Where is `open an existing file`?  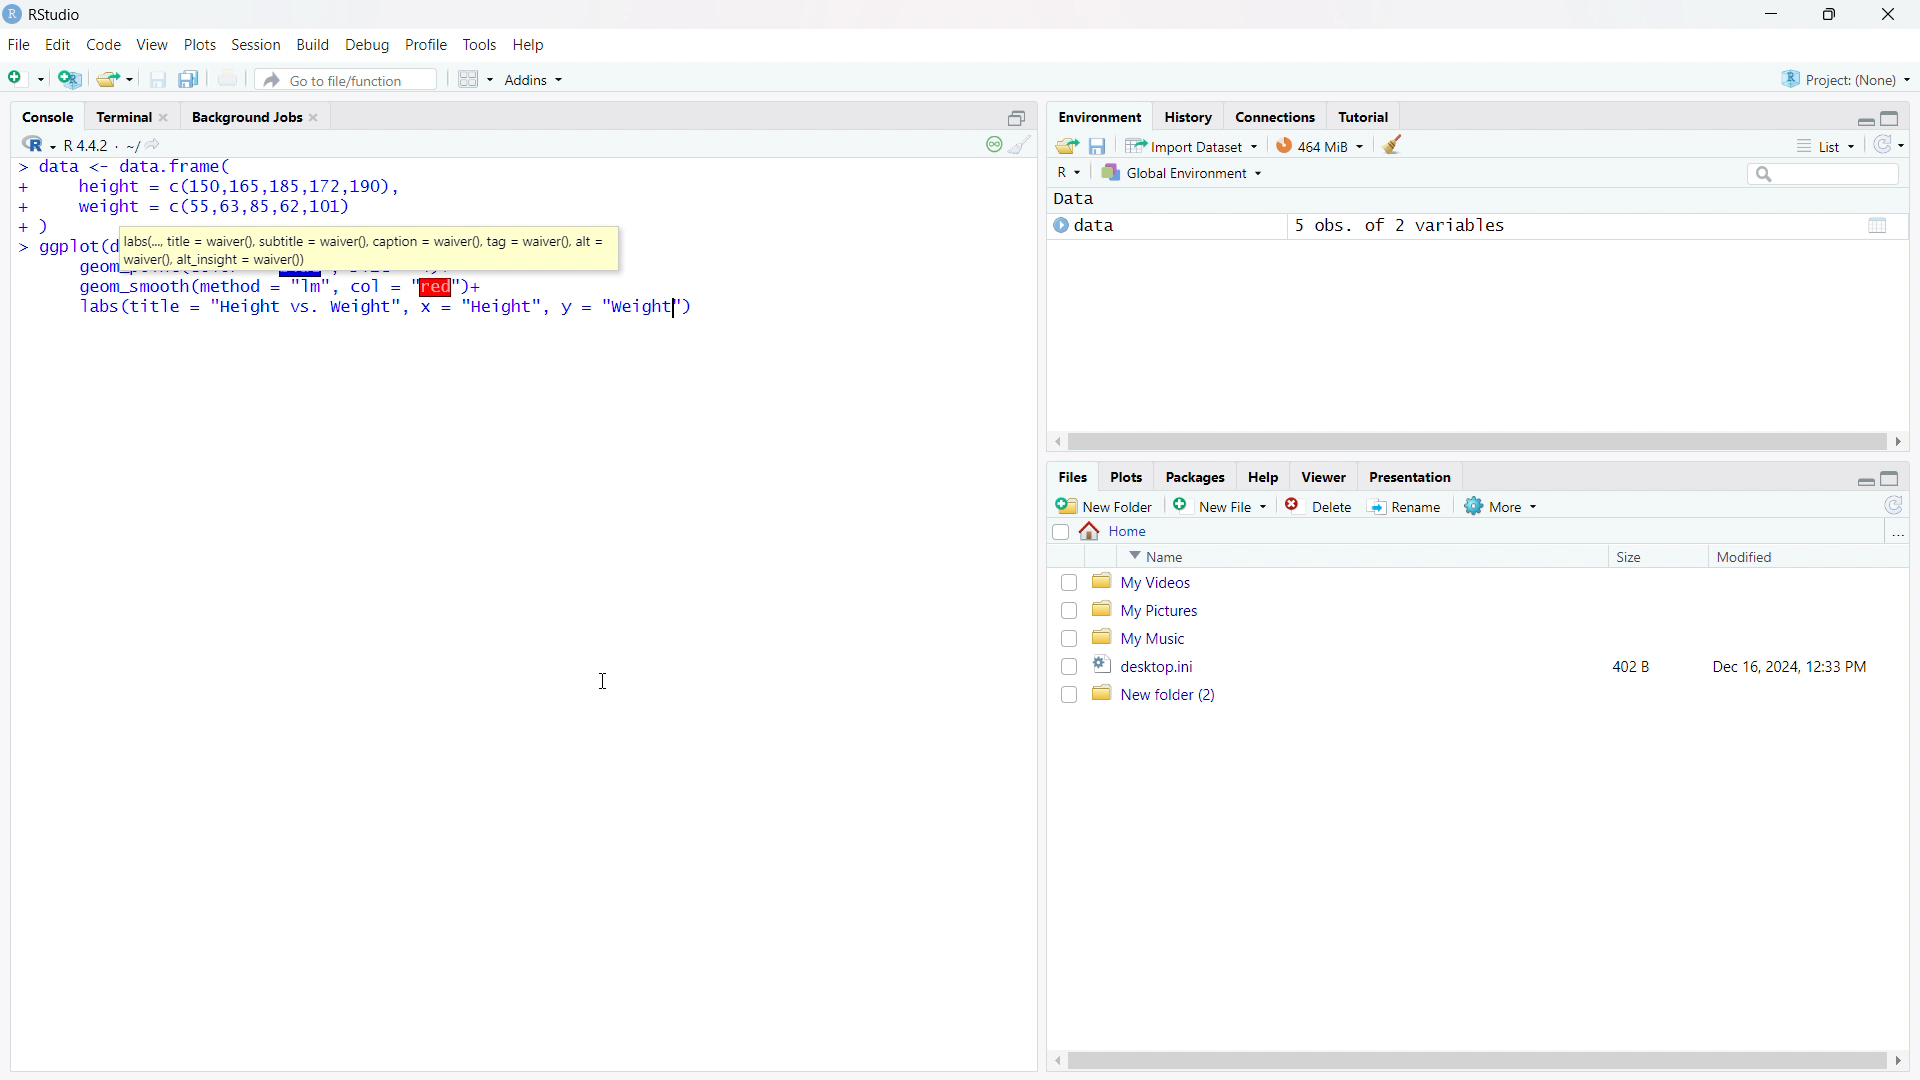
open an existing file is located at coordinates (116, 78).